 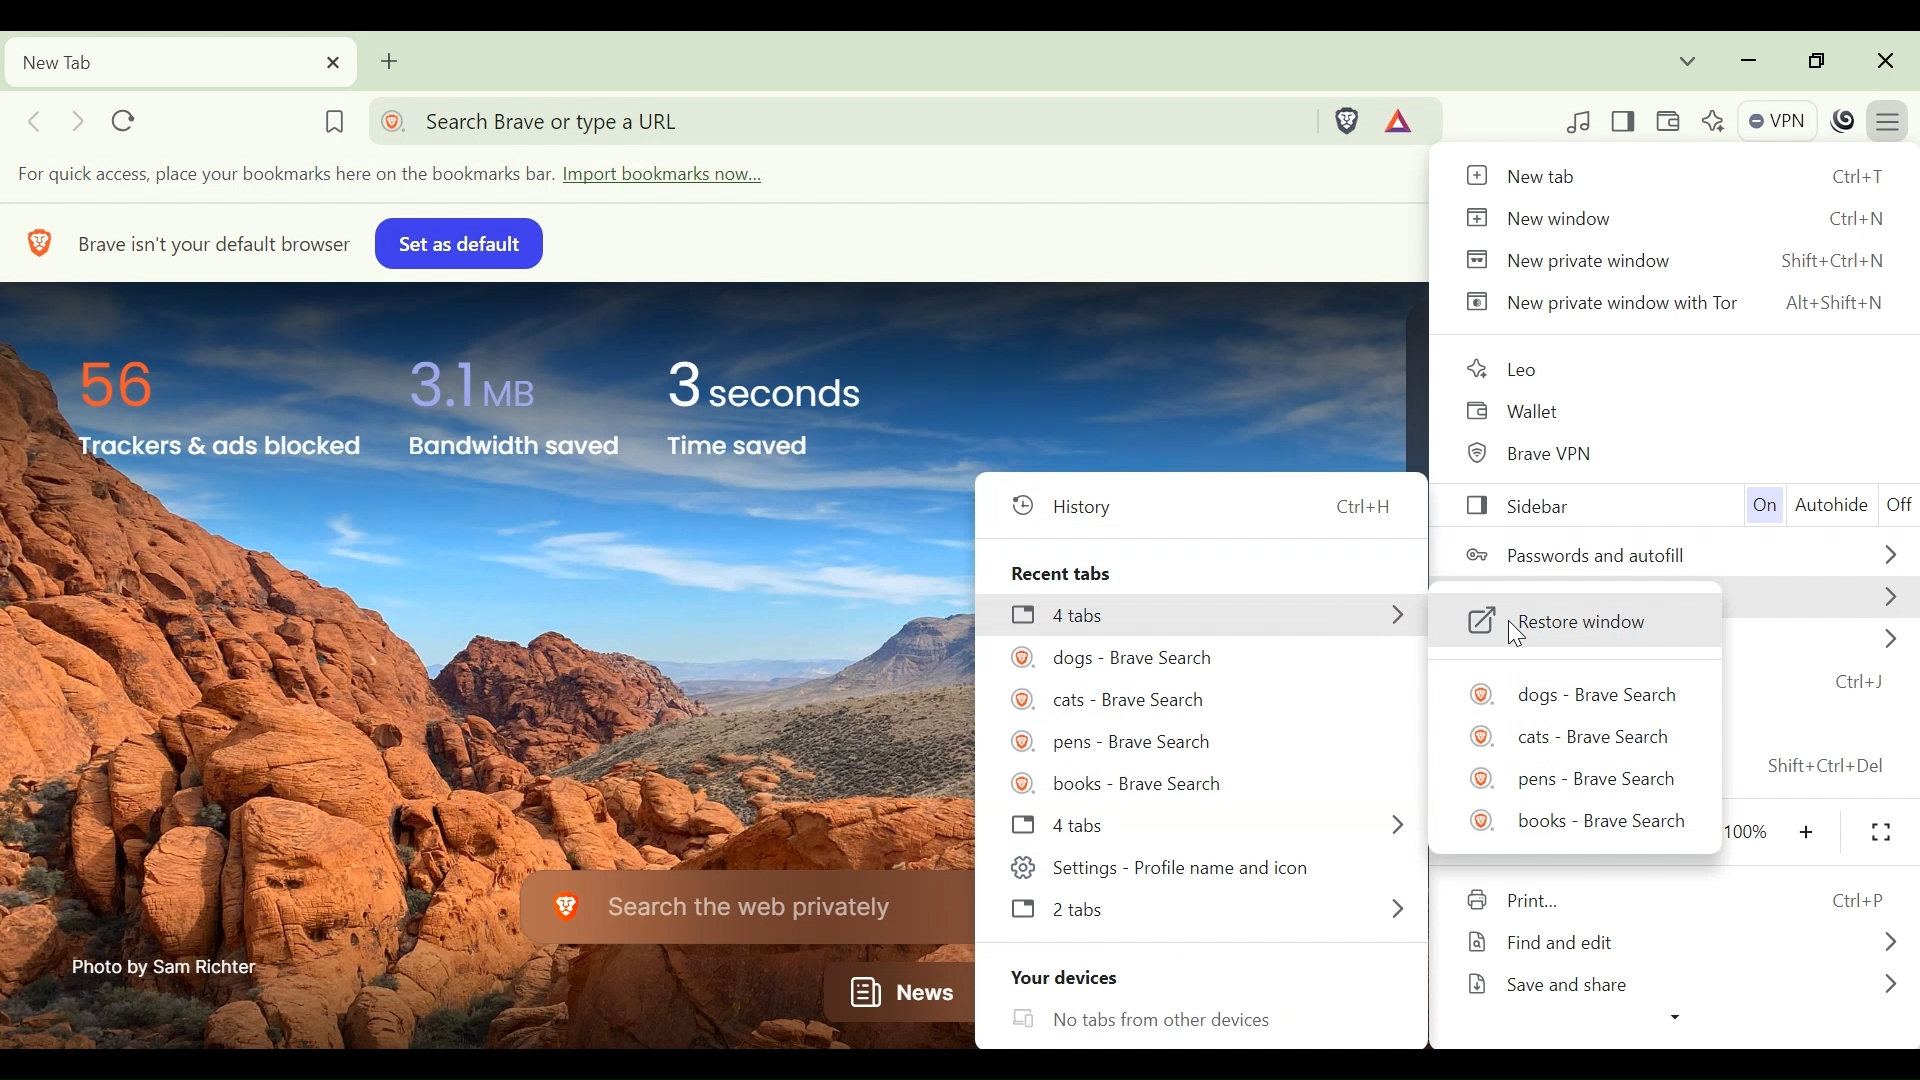 What do you see at coordinates (1846, 221) in the screenshot?
I see `Ctrl+N` at bounding box center [1846, 221].